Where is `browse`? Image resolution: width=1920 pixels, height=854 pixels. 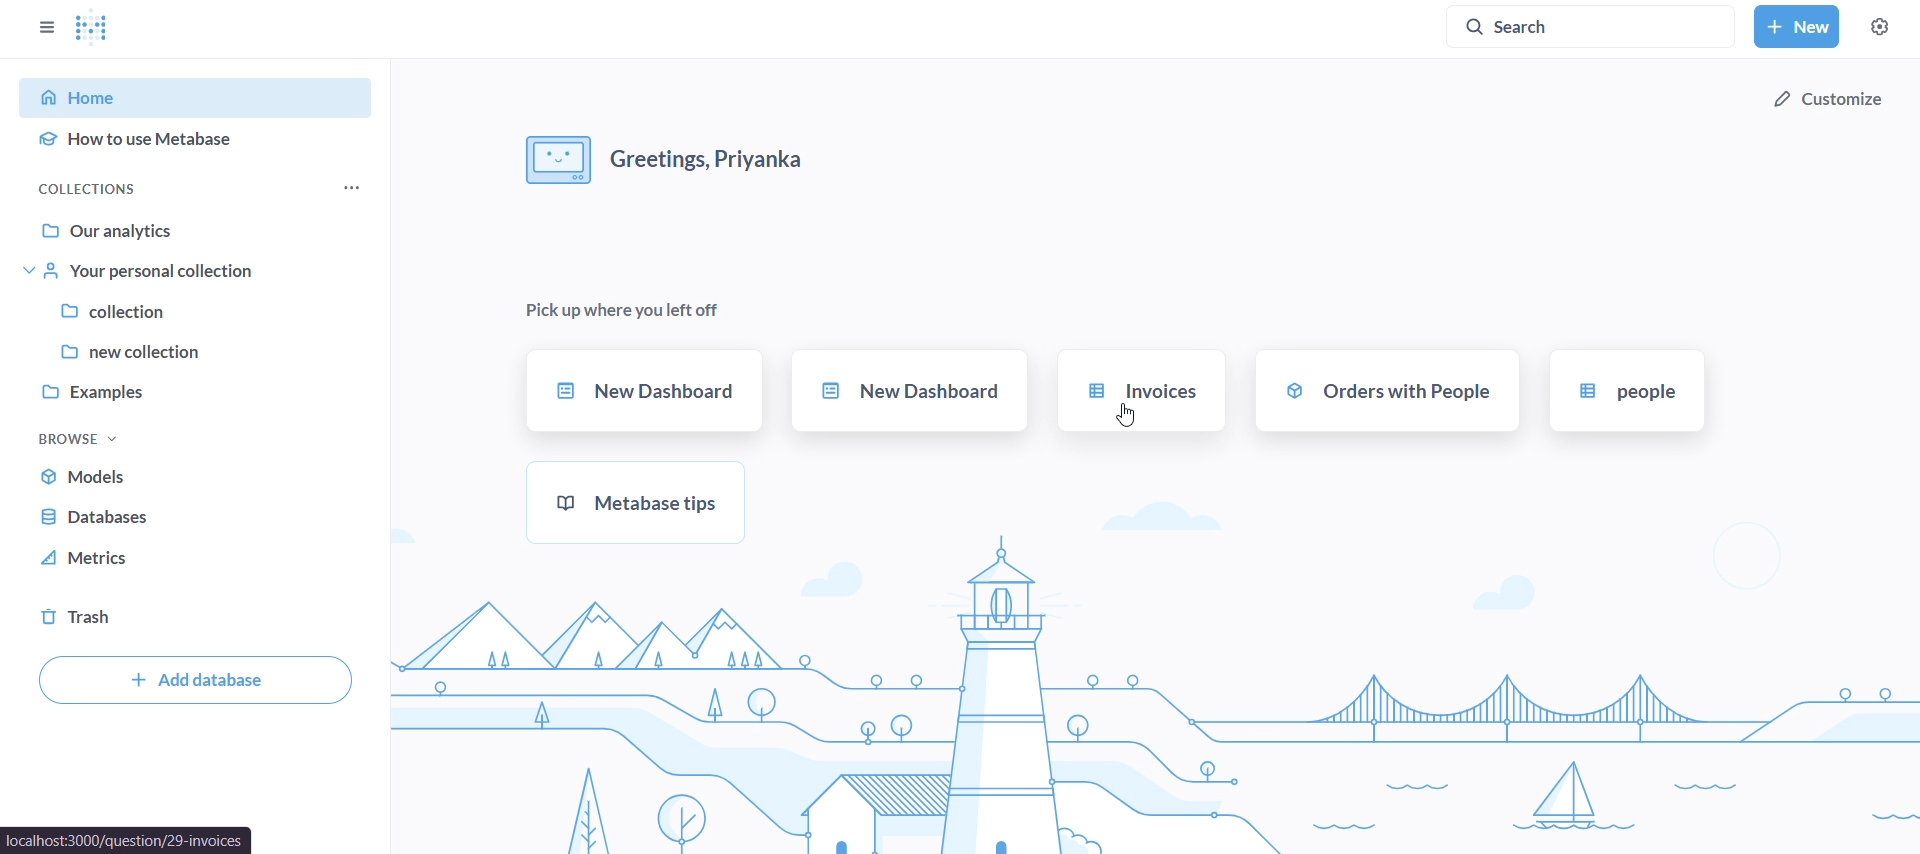 browse is located at coordinates (69, 437).